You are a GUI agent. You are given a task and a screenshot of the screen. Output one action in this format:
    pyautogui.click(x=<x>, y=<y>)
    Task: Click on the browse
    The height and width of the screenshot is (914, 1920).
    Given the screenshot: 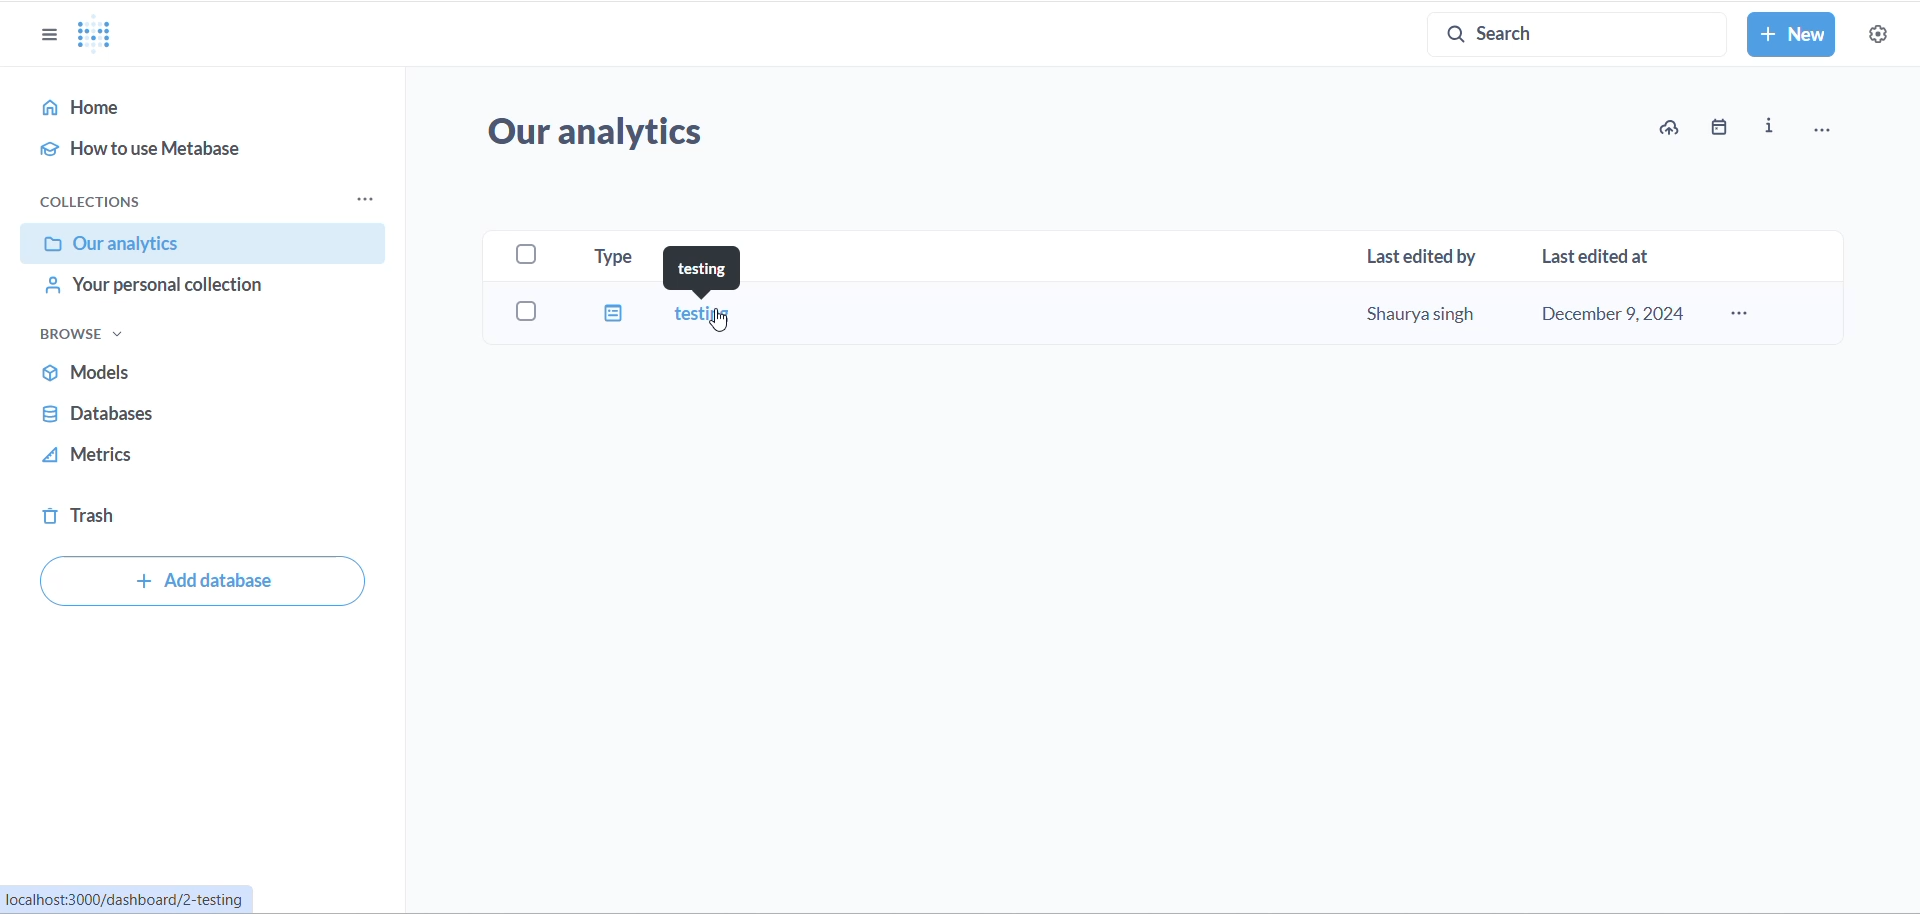 What is the action you would take?
    pyautogui.click(x=121, y=334)
    